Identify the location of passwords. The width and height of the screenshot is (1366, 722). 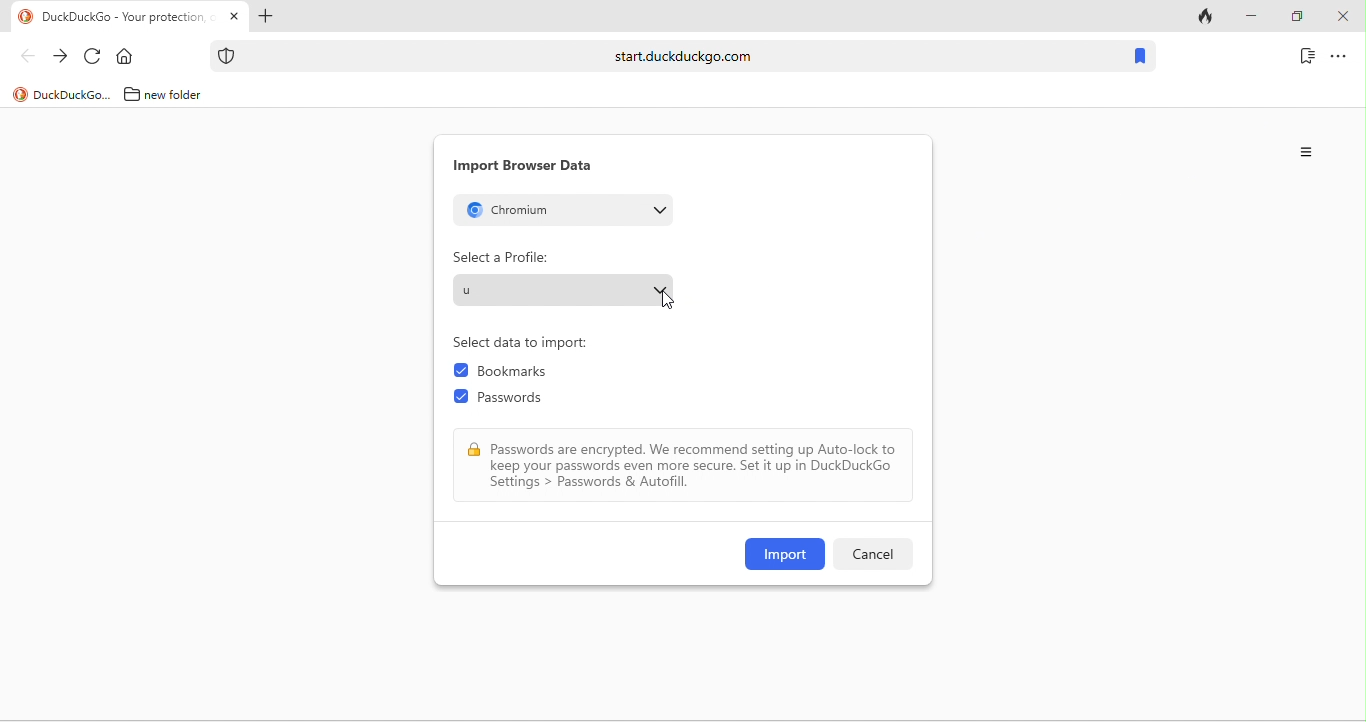
(520, 401).